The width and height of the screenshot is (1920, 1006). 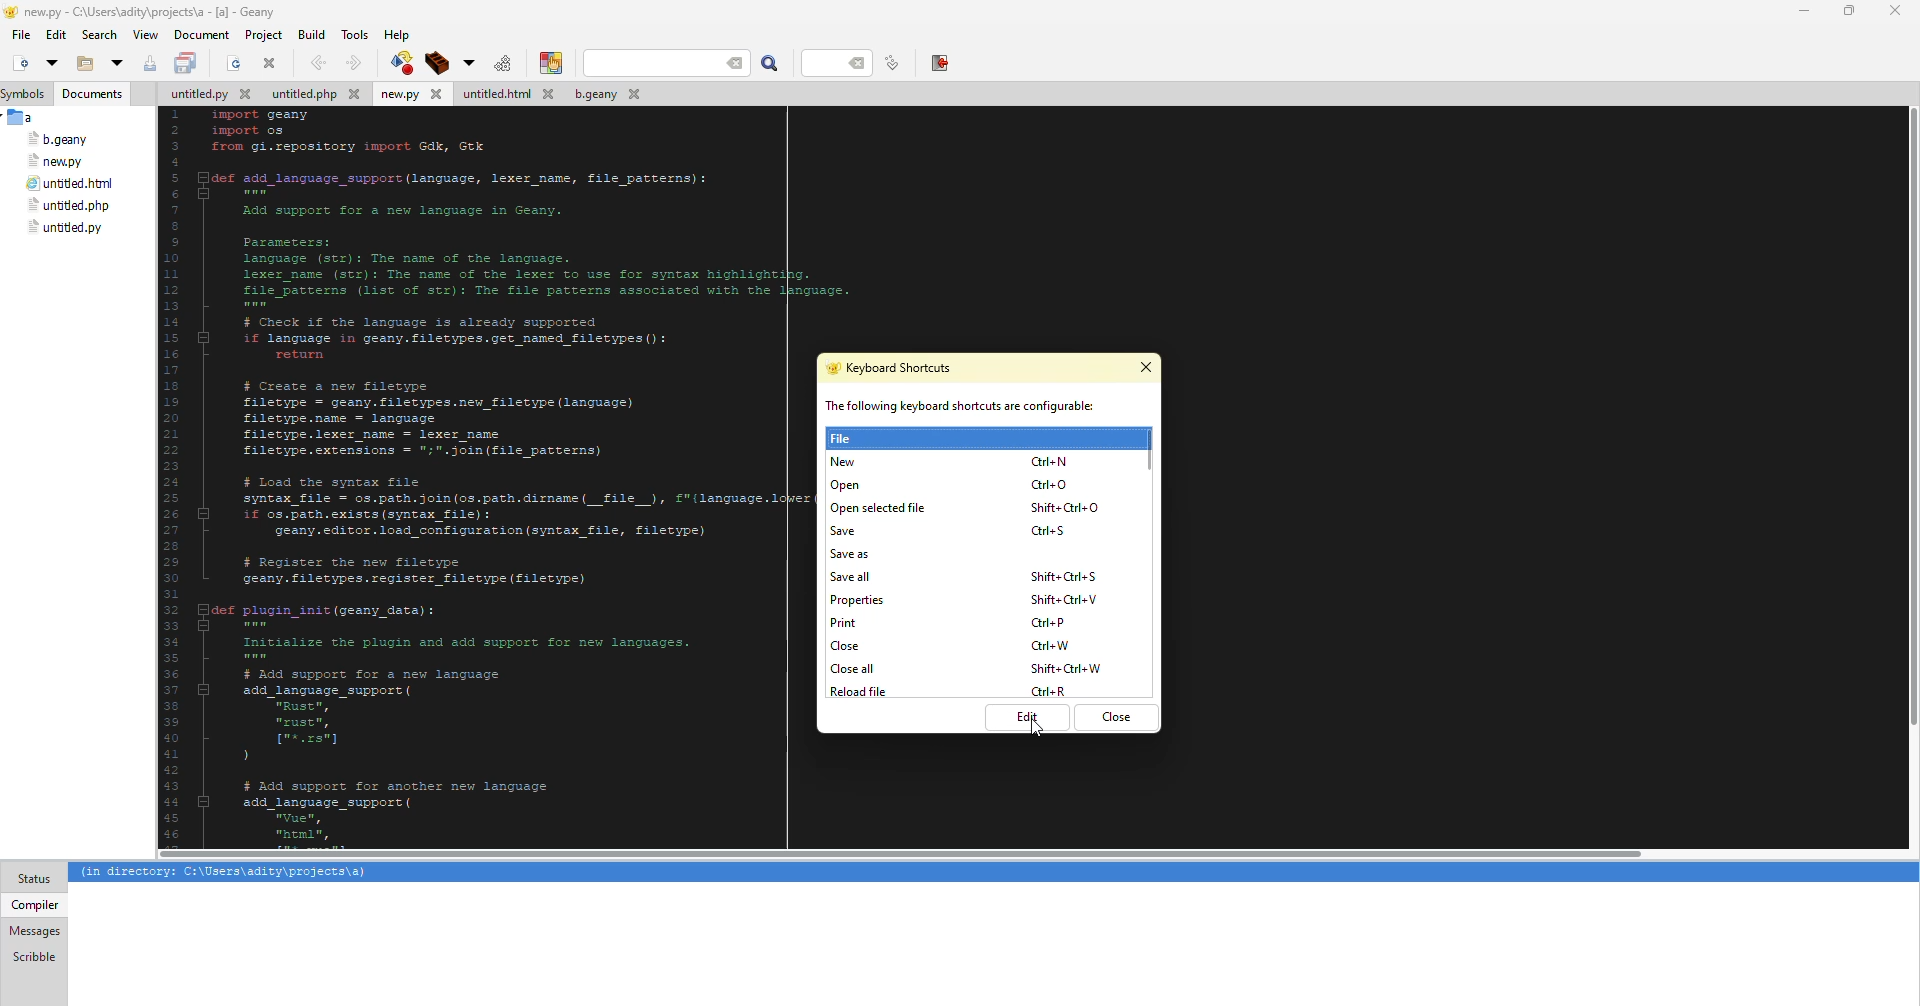 What do you see at coordinates (939, 62) in the screenshot?
I see `exit` at bounding box center [939, 62].